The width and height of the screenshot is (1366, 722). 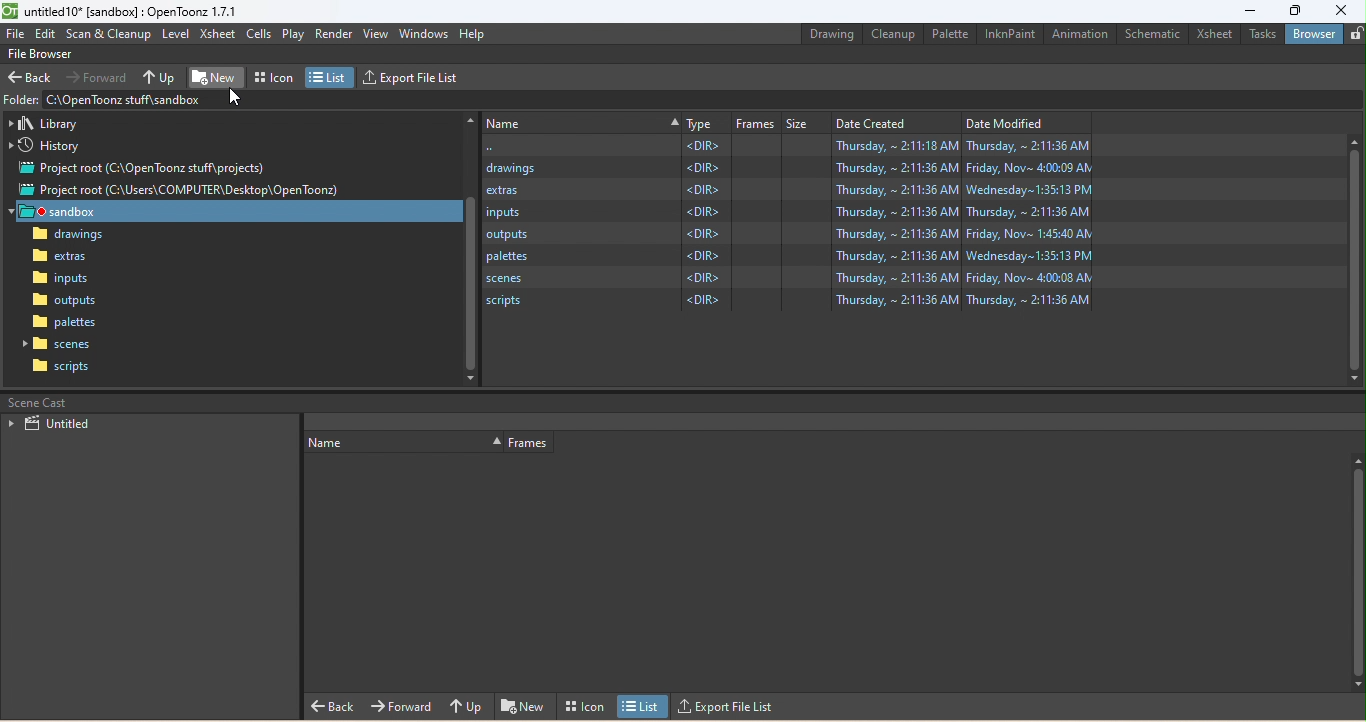 I want to click on Xsheet, so click(x=219, y=36).